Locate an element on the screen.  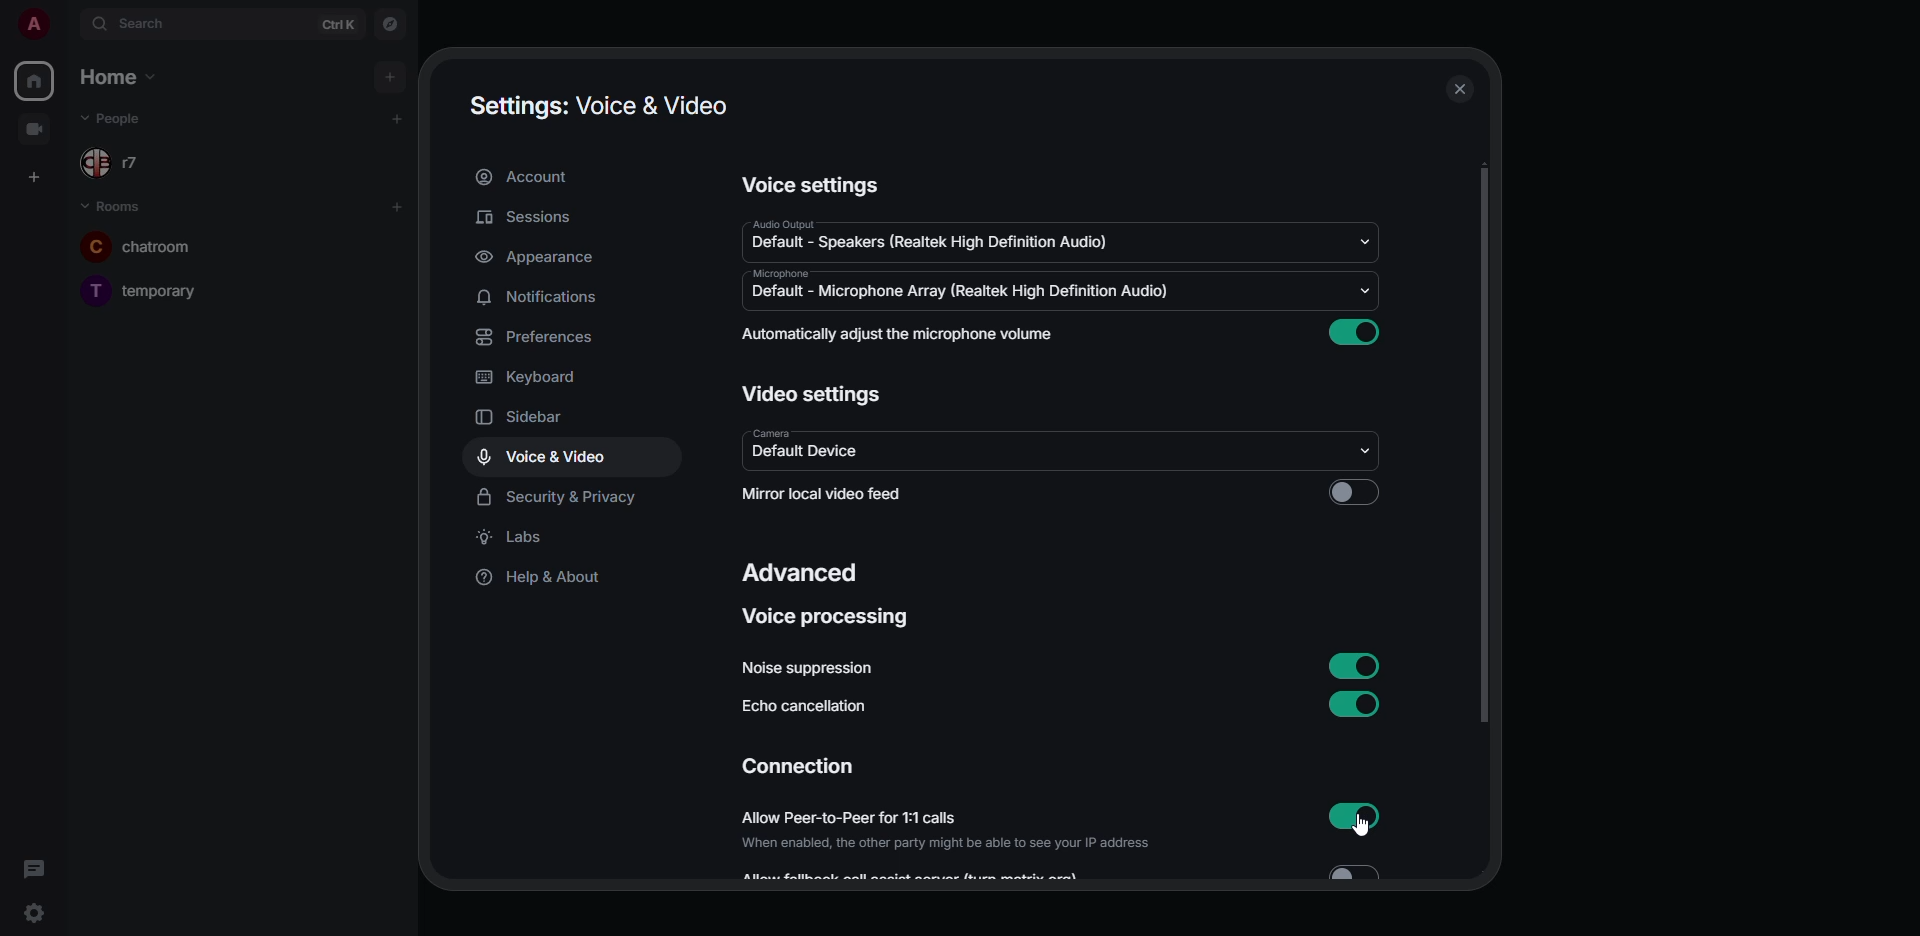
help & about is located at coordinates (538, 576).